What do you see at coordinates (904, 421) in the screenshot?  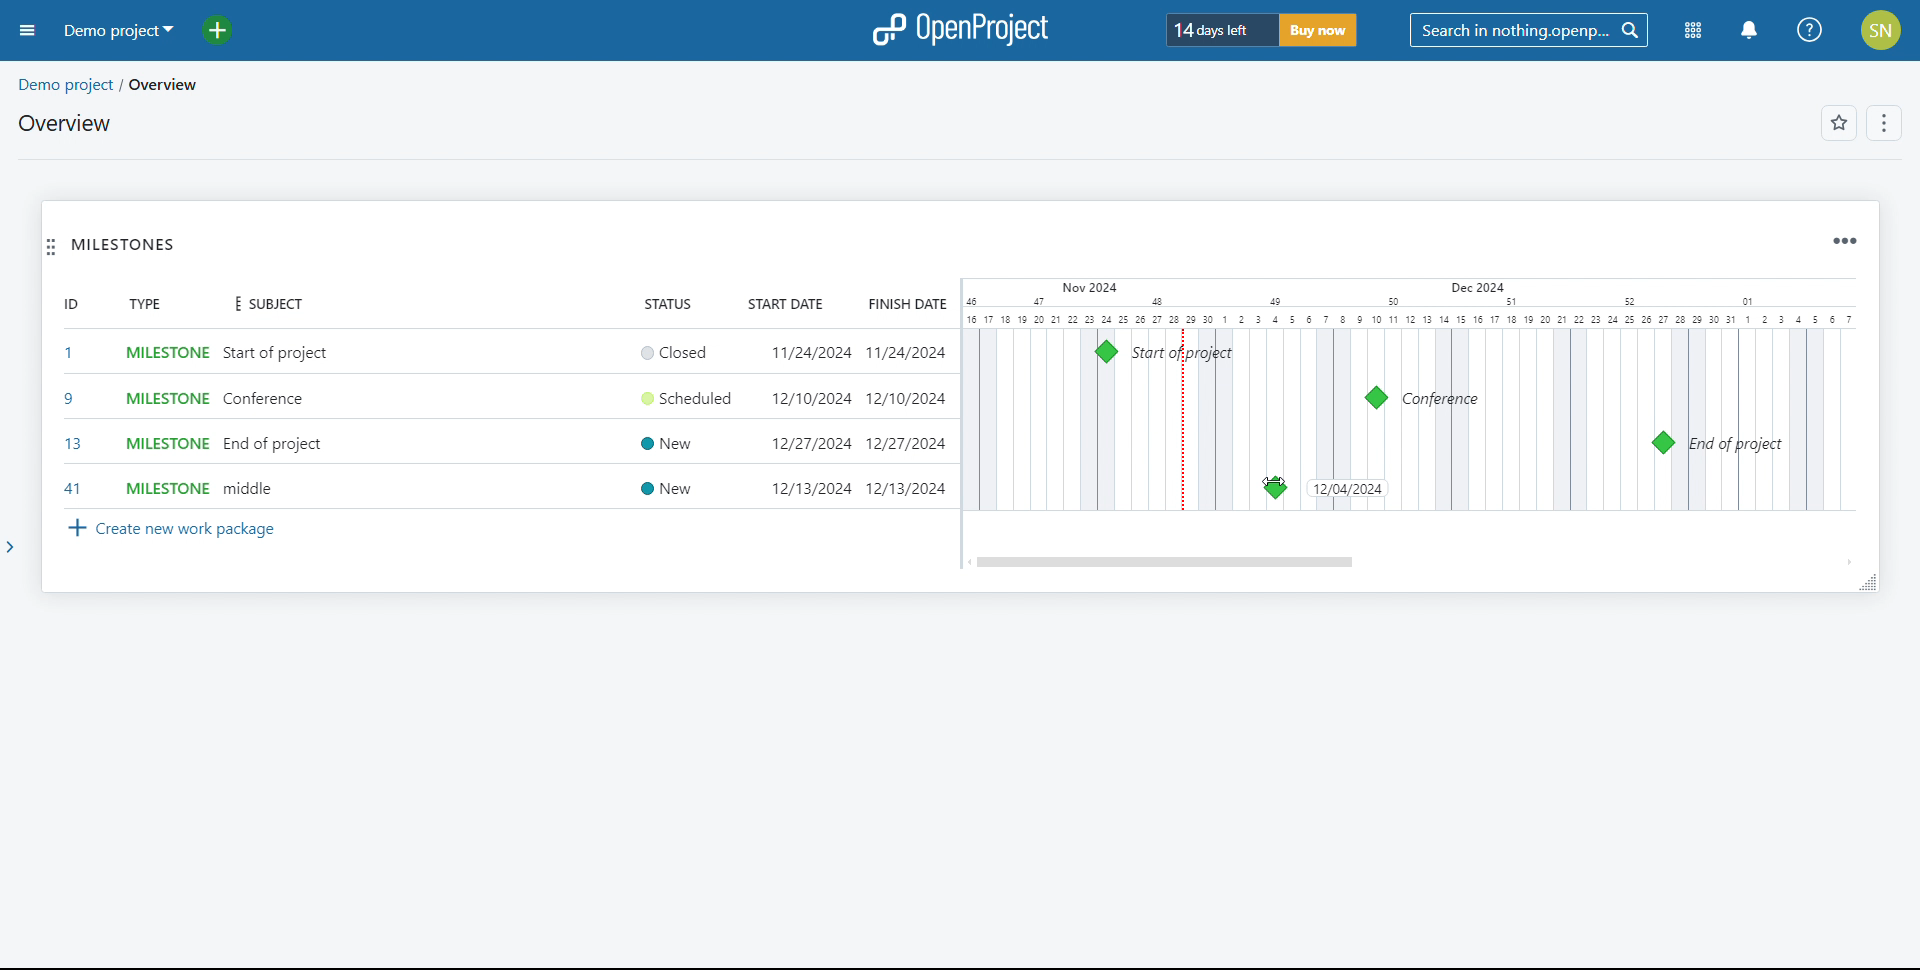 I see `finish date` at bounding box center [904, 421].